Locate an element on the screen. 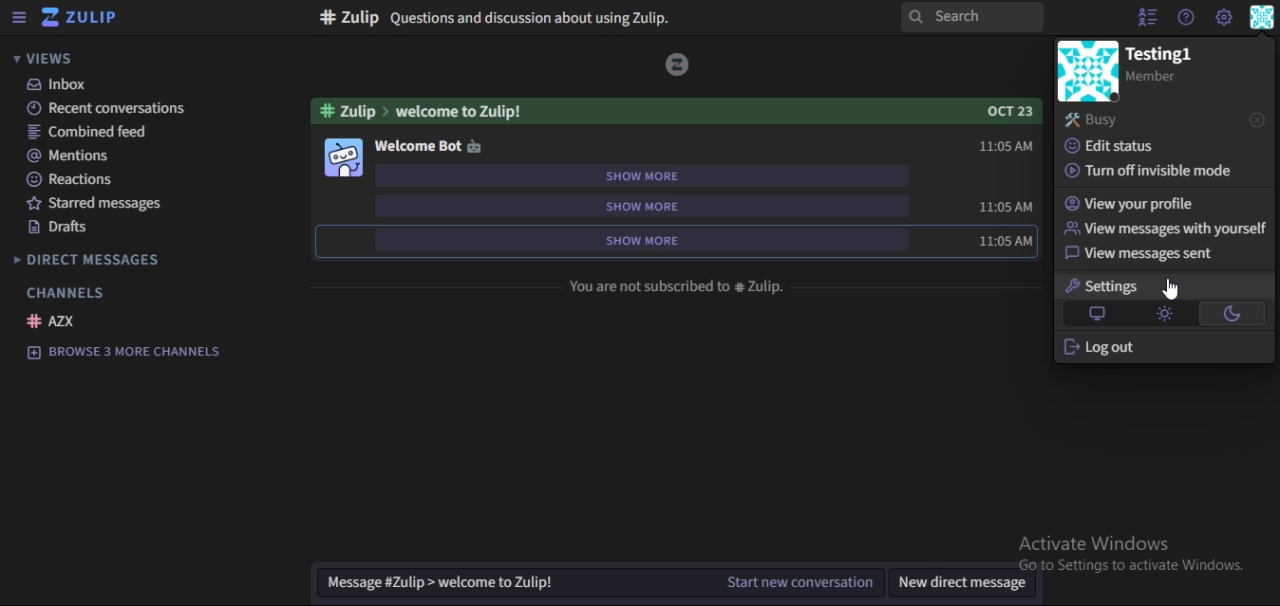 This screenshot has height=606, width=1280. inbox is located at coordinates (81, 85).